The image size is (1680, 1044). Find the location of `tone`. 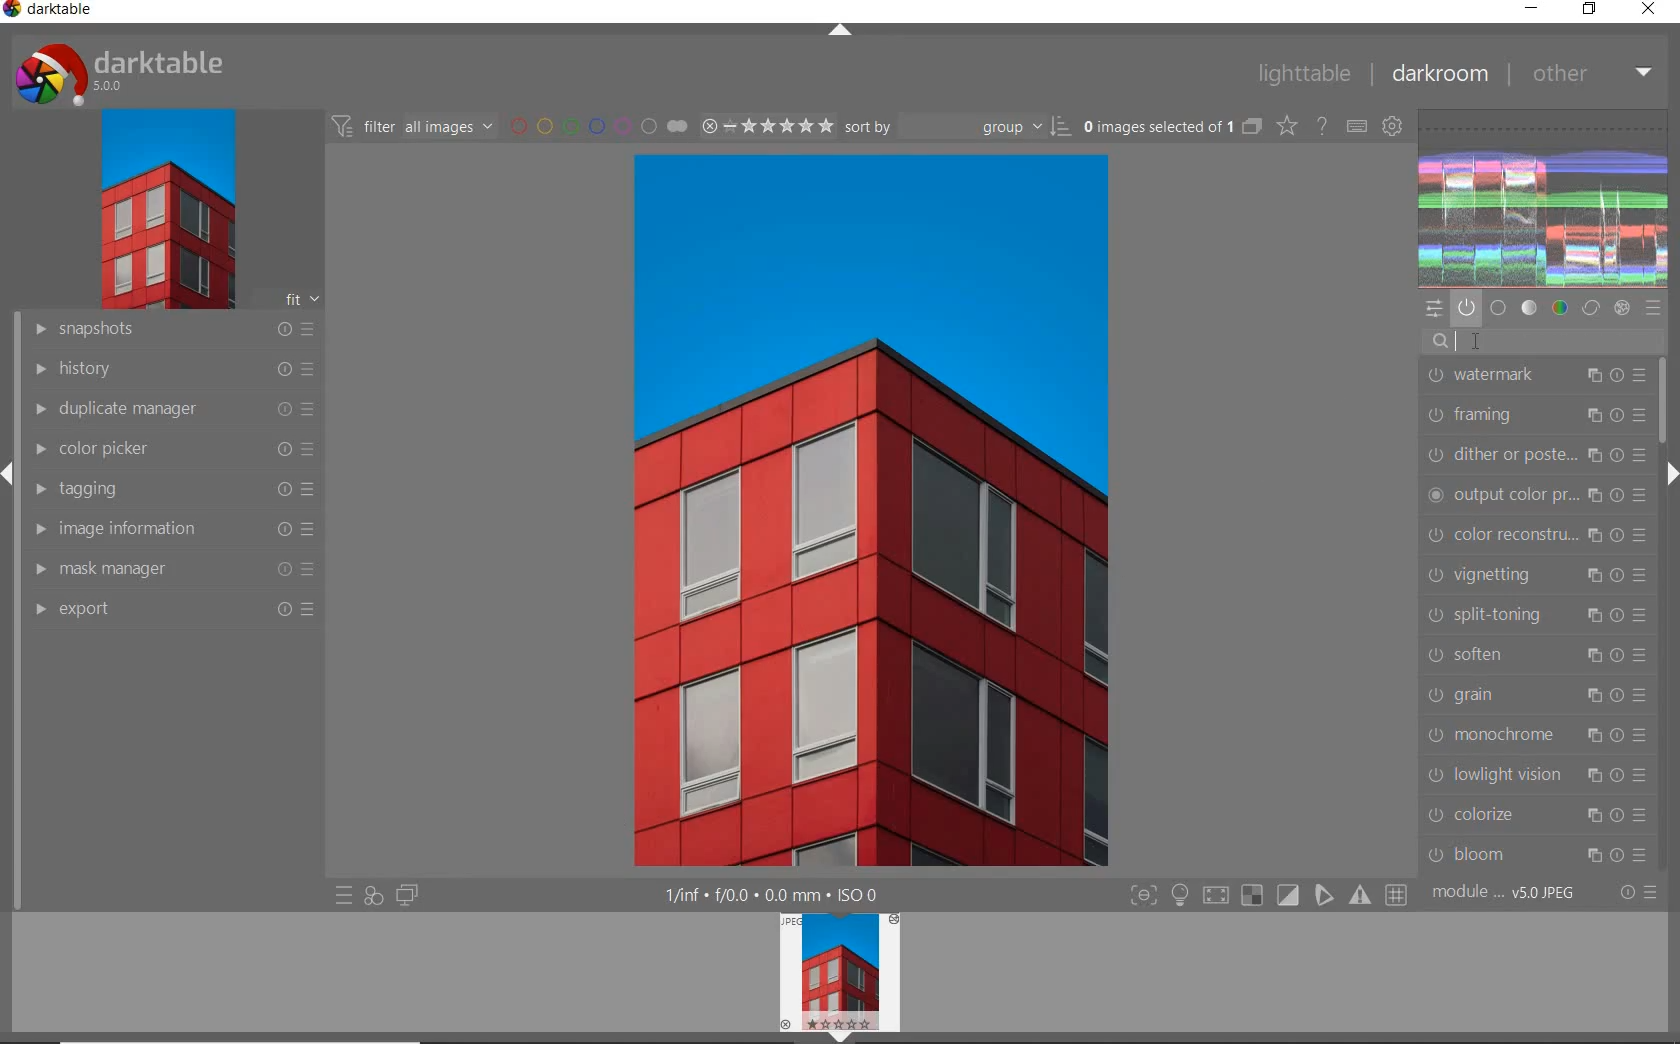

tone is located at coordinates (1529, 309).